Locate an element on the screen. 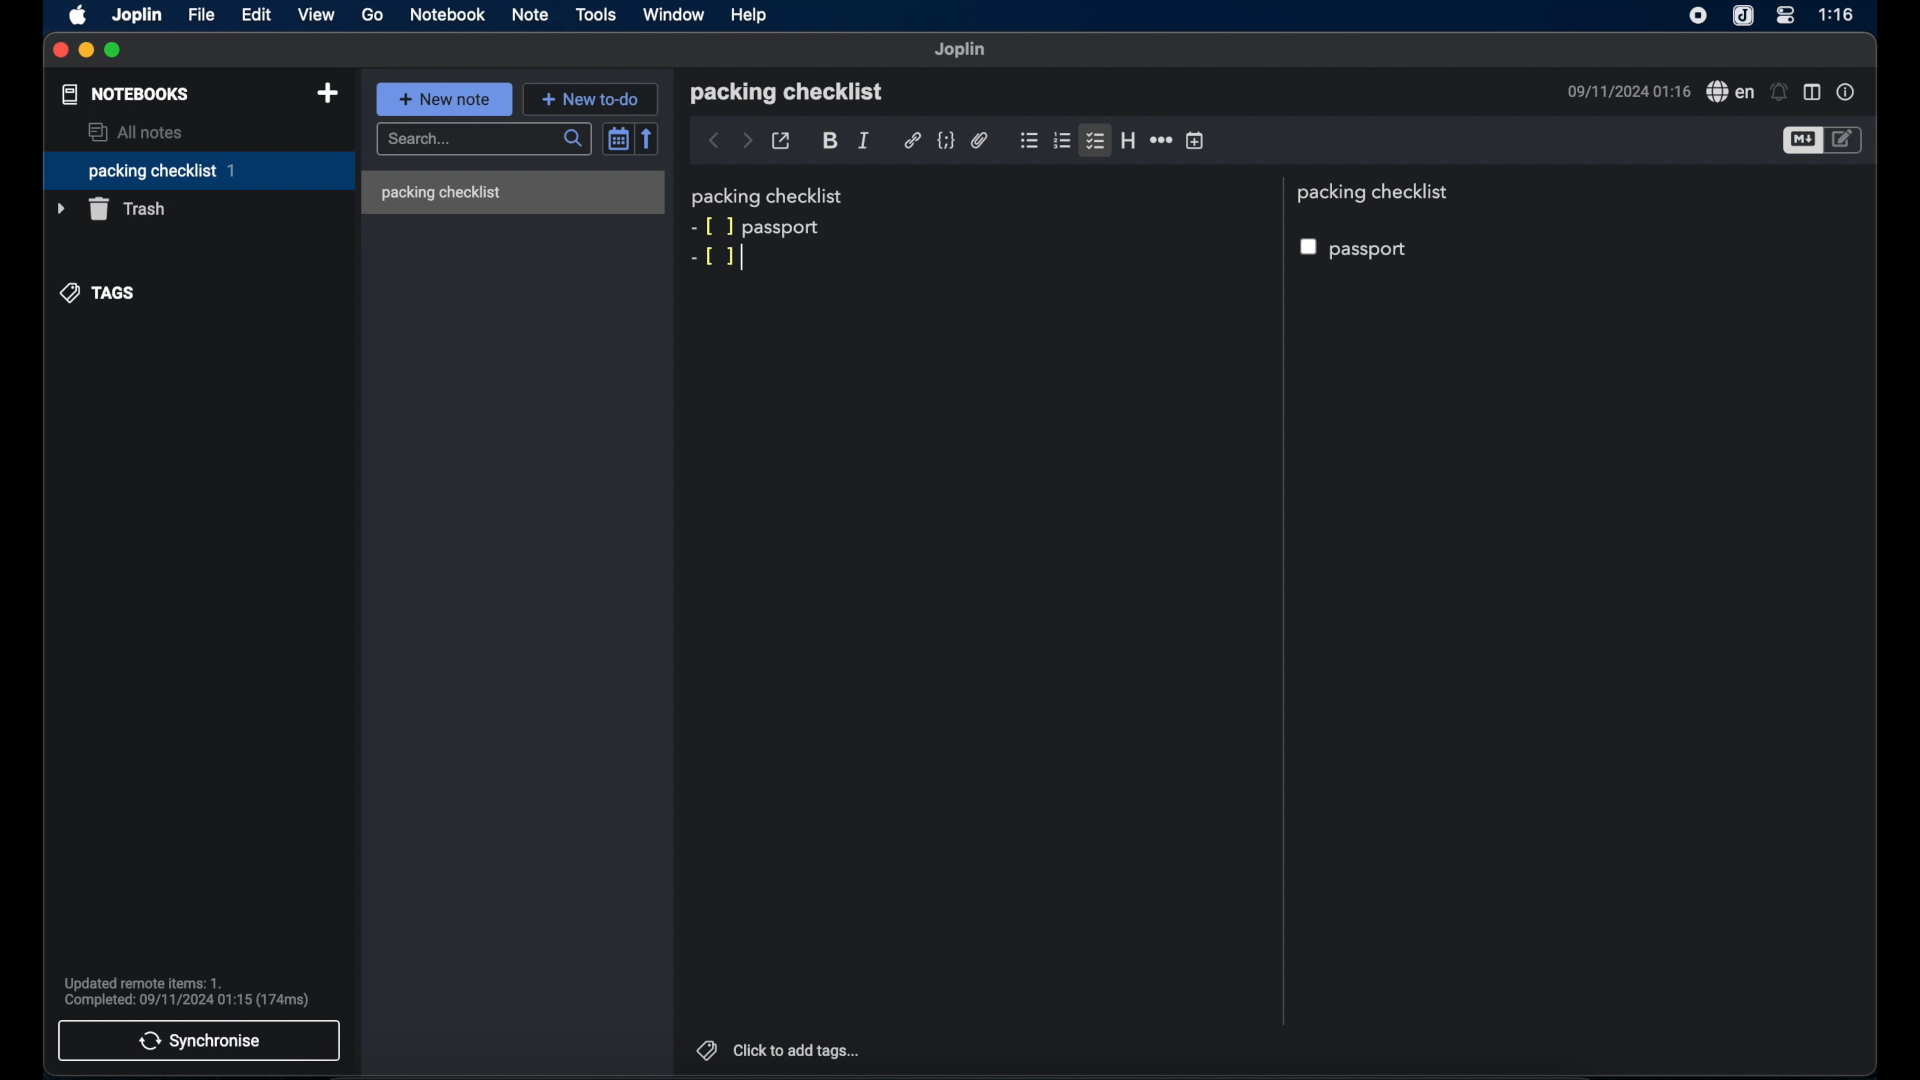 The width and height of the screenshot is (1920, 1080). note is located at coordinates (531, 14).